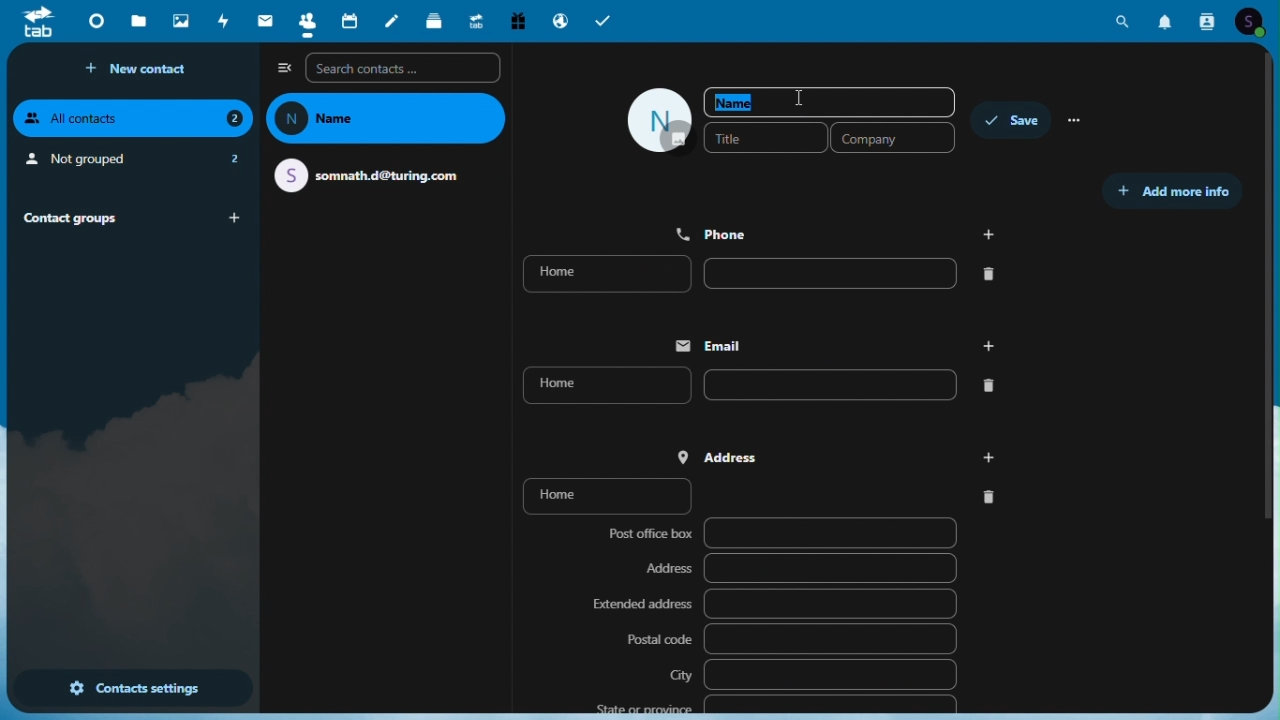  What do you see at coordinates (800, 568) in the screenshot?
I see `Address` at bounding box center [800, 568].